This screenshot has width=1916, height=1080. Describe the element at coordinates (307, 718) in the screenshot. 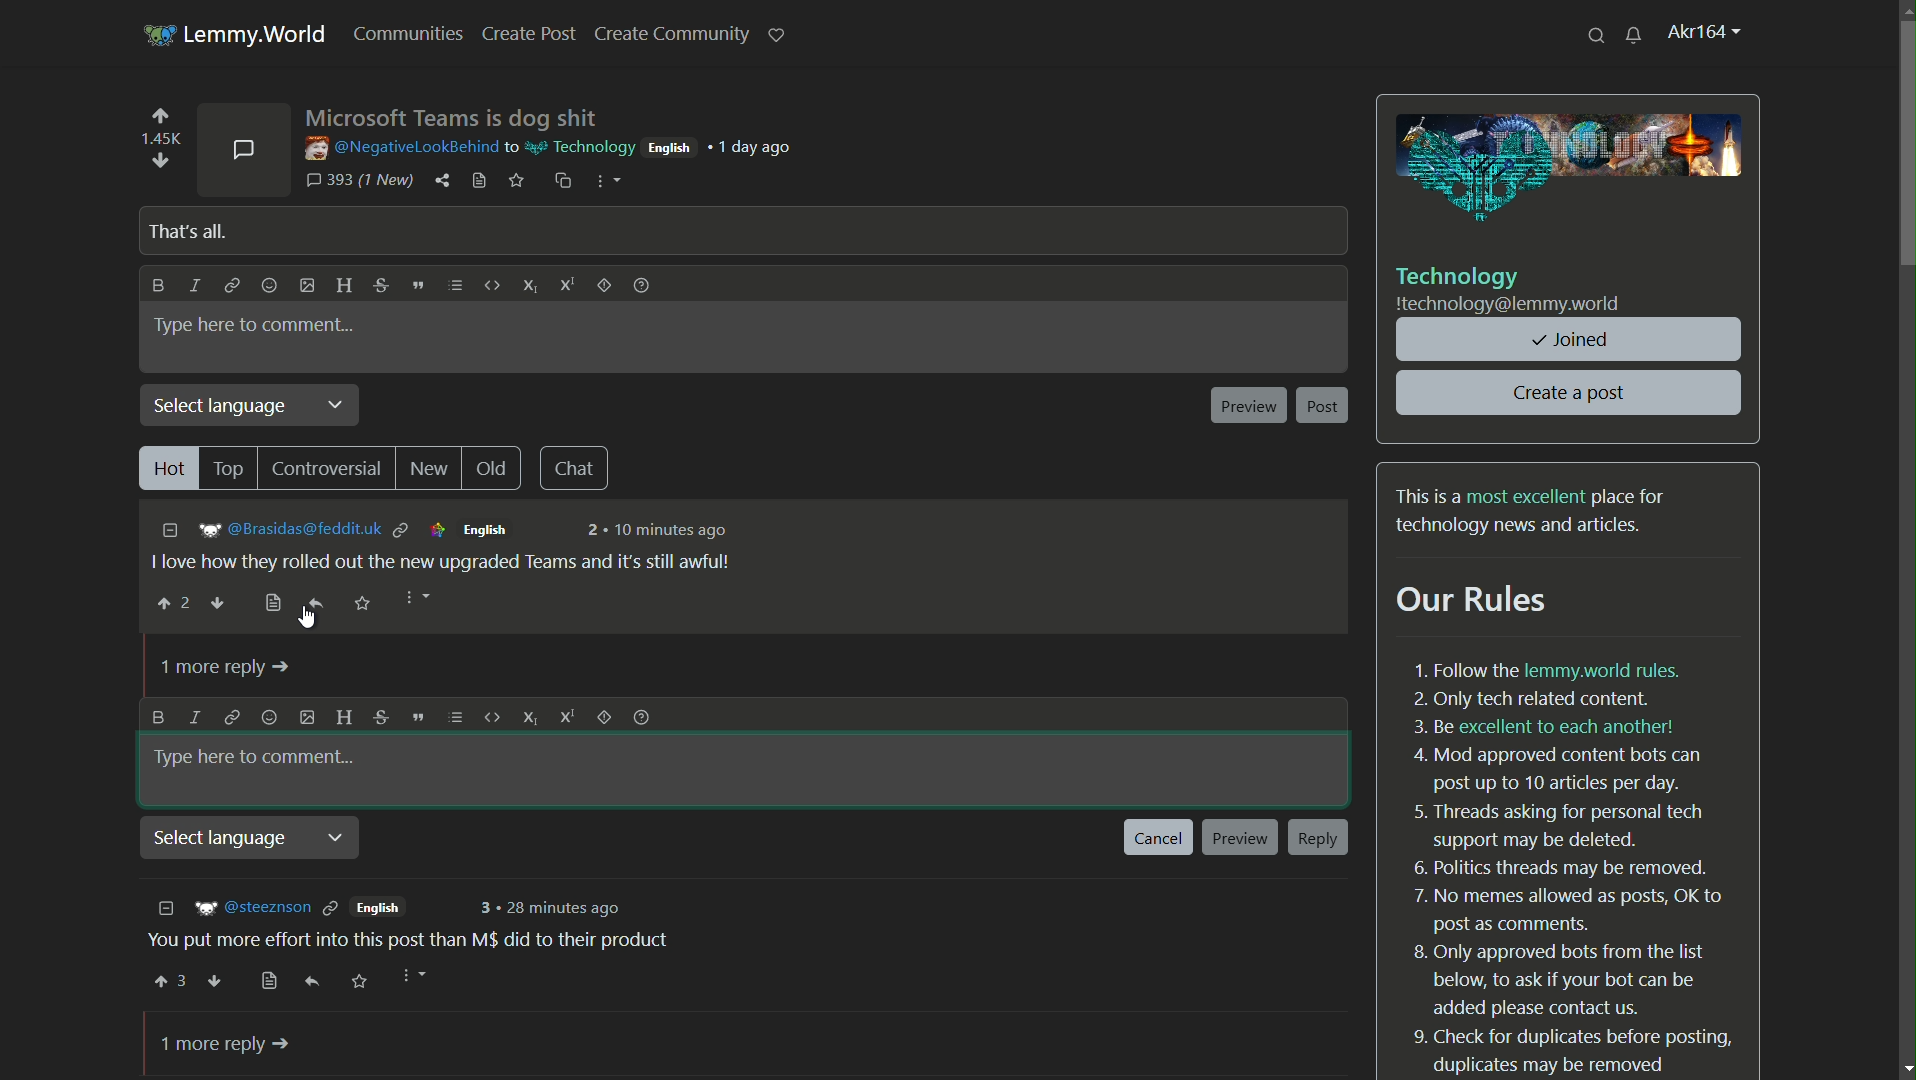

I see `add image` at that location.